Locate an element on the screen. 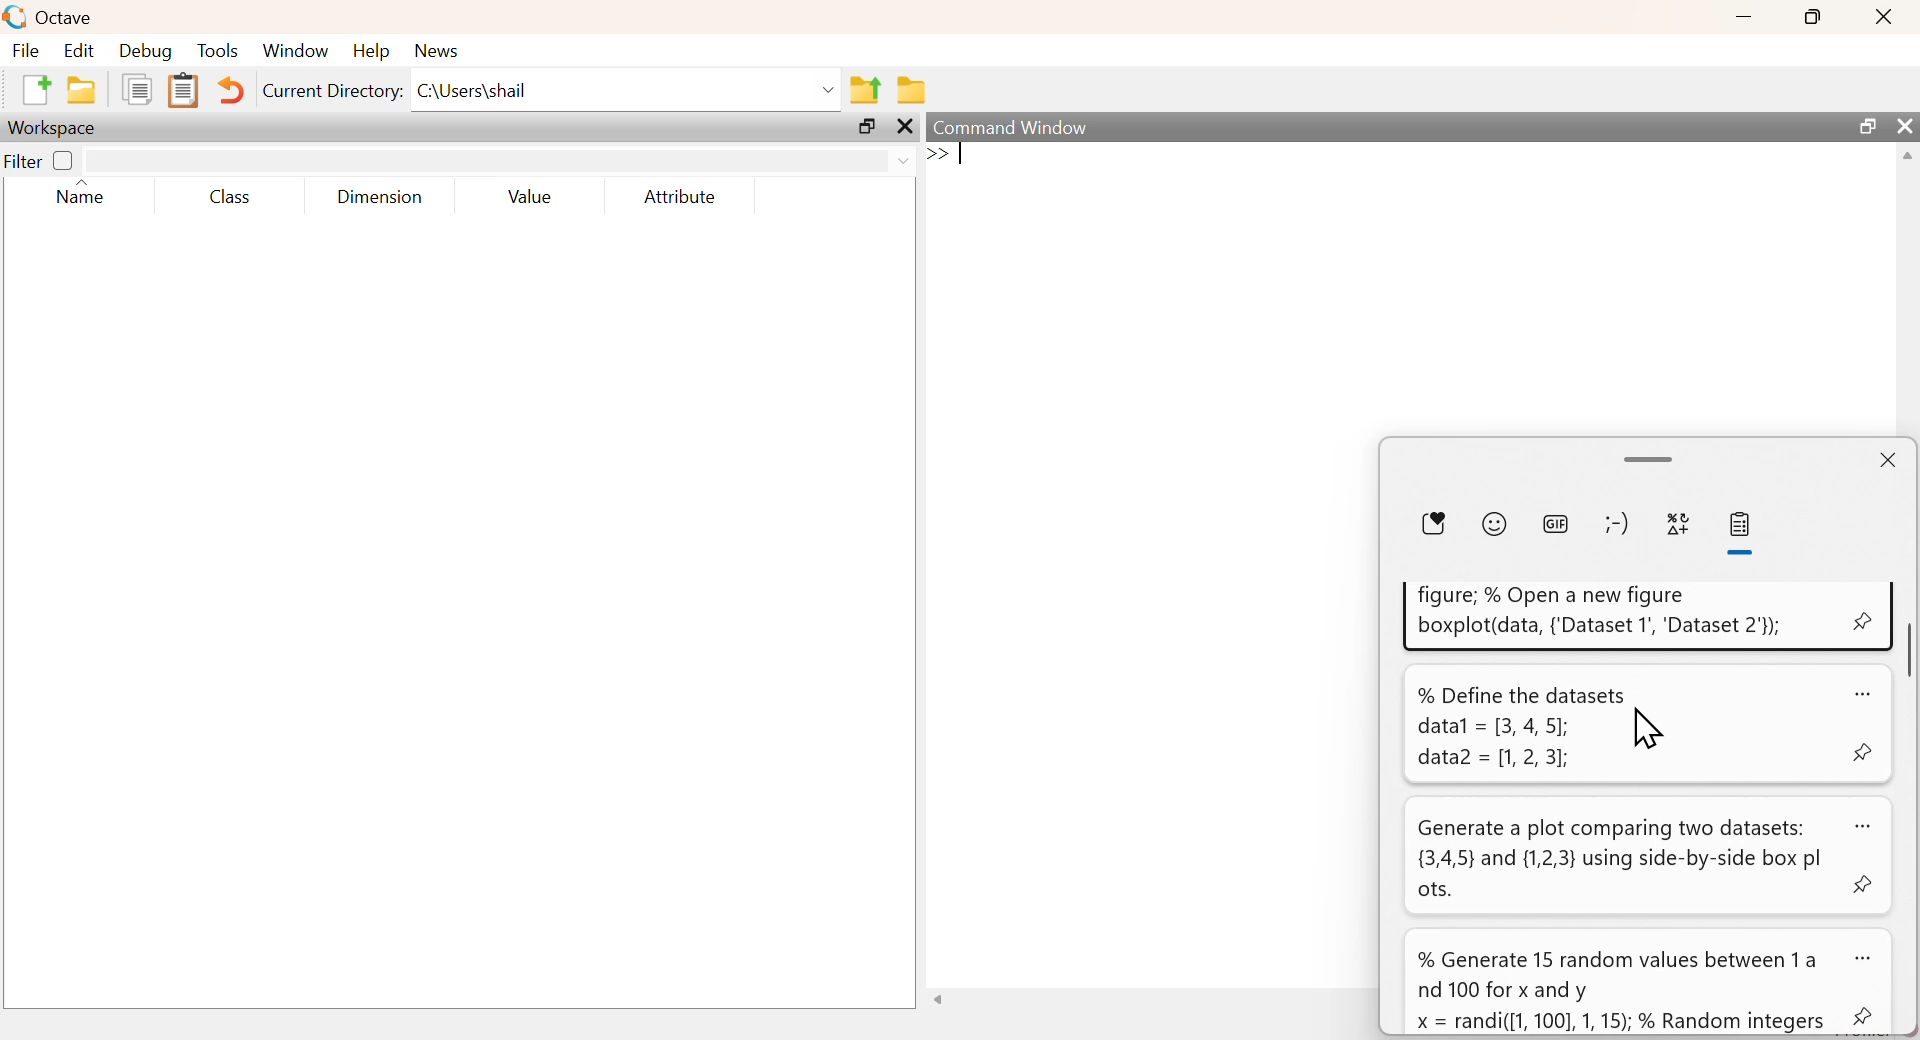  cursor is located at coordinates (1658, 732).